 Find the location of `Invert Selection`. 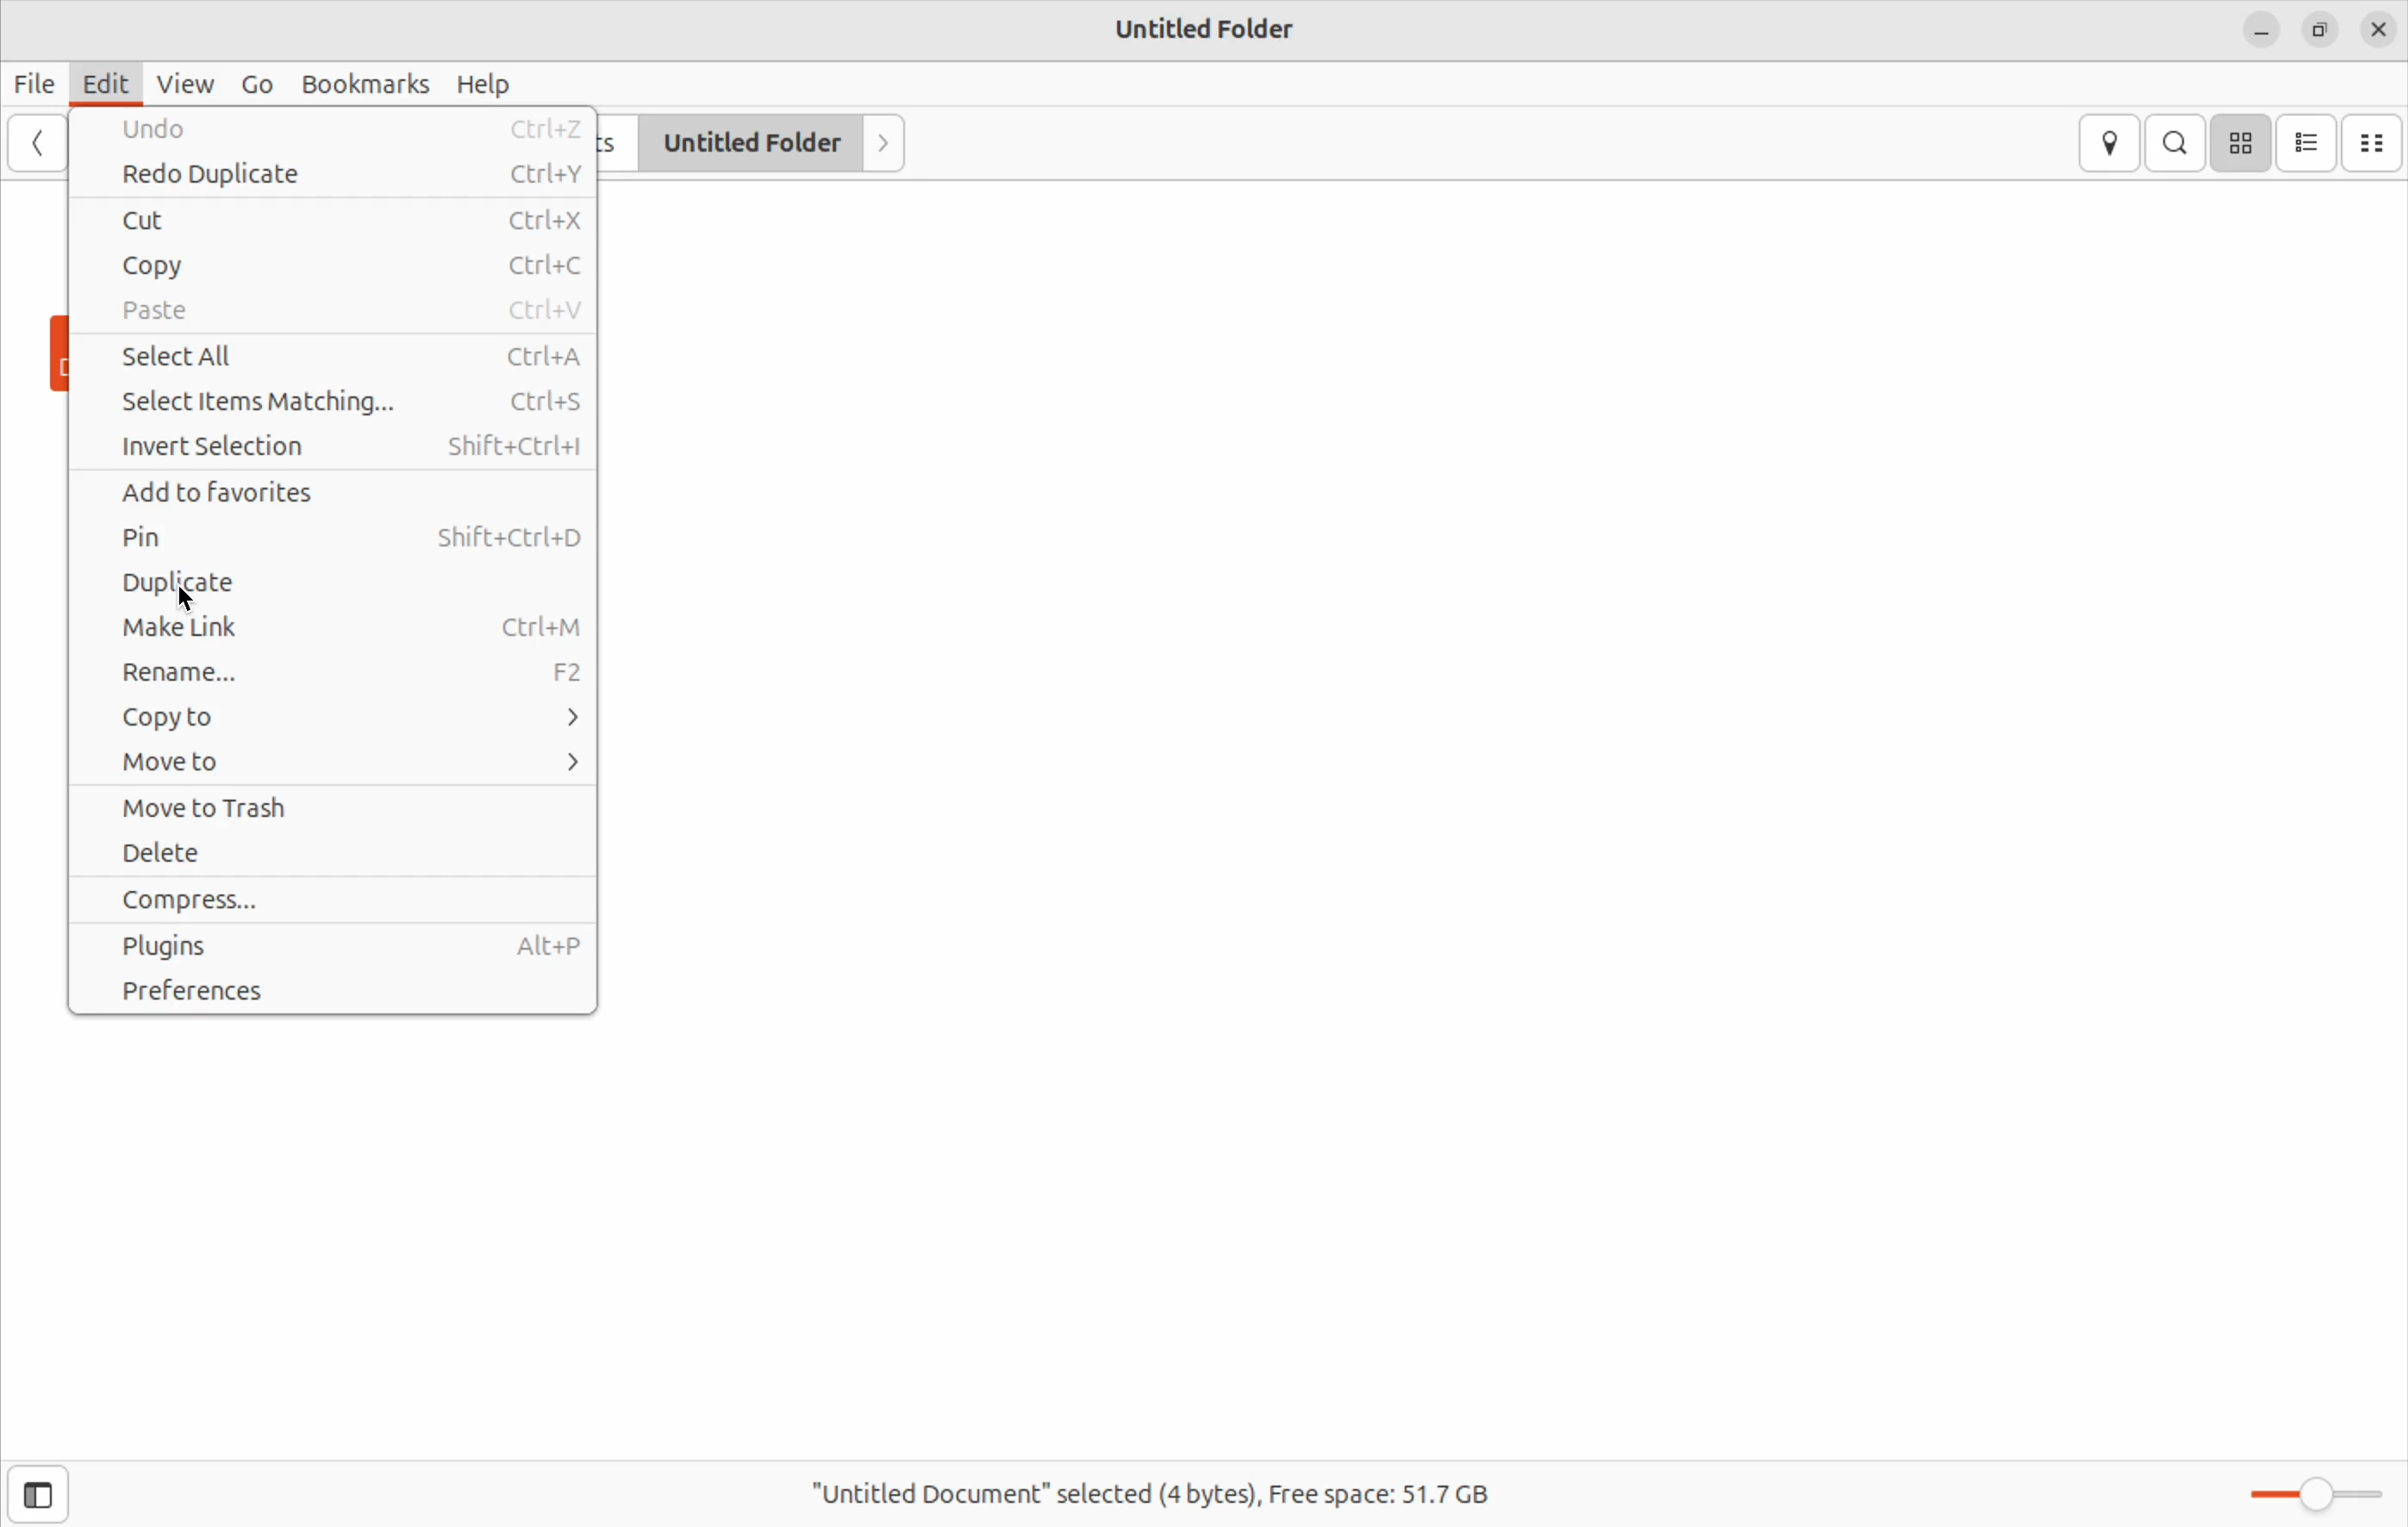

Invert Selection is located at coordinates (330, 449).